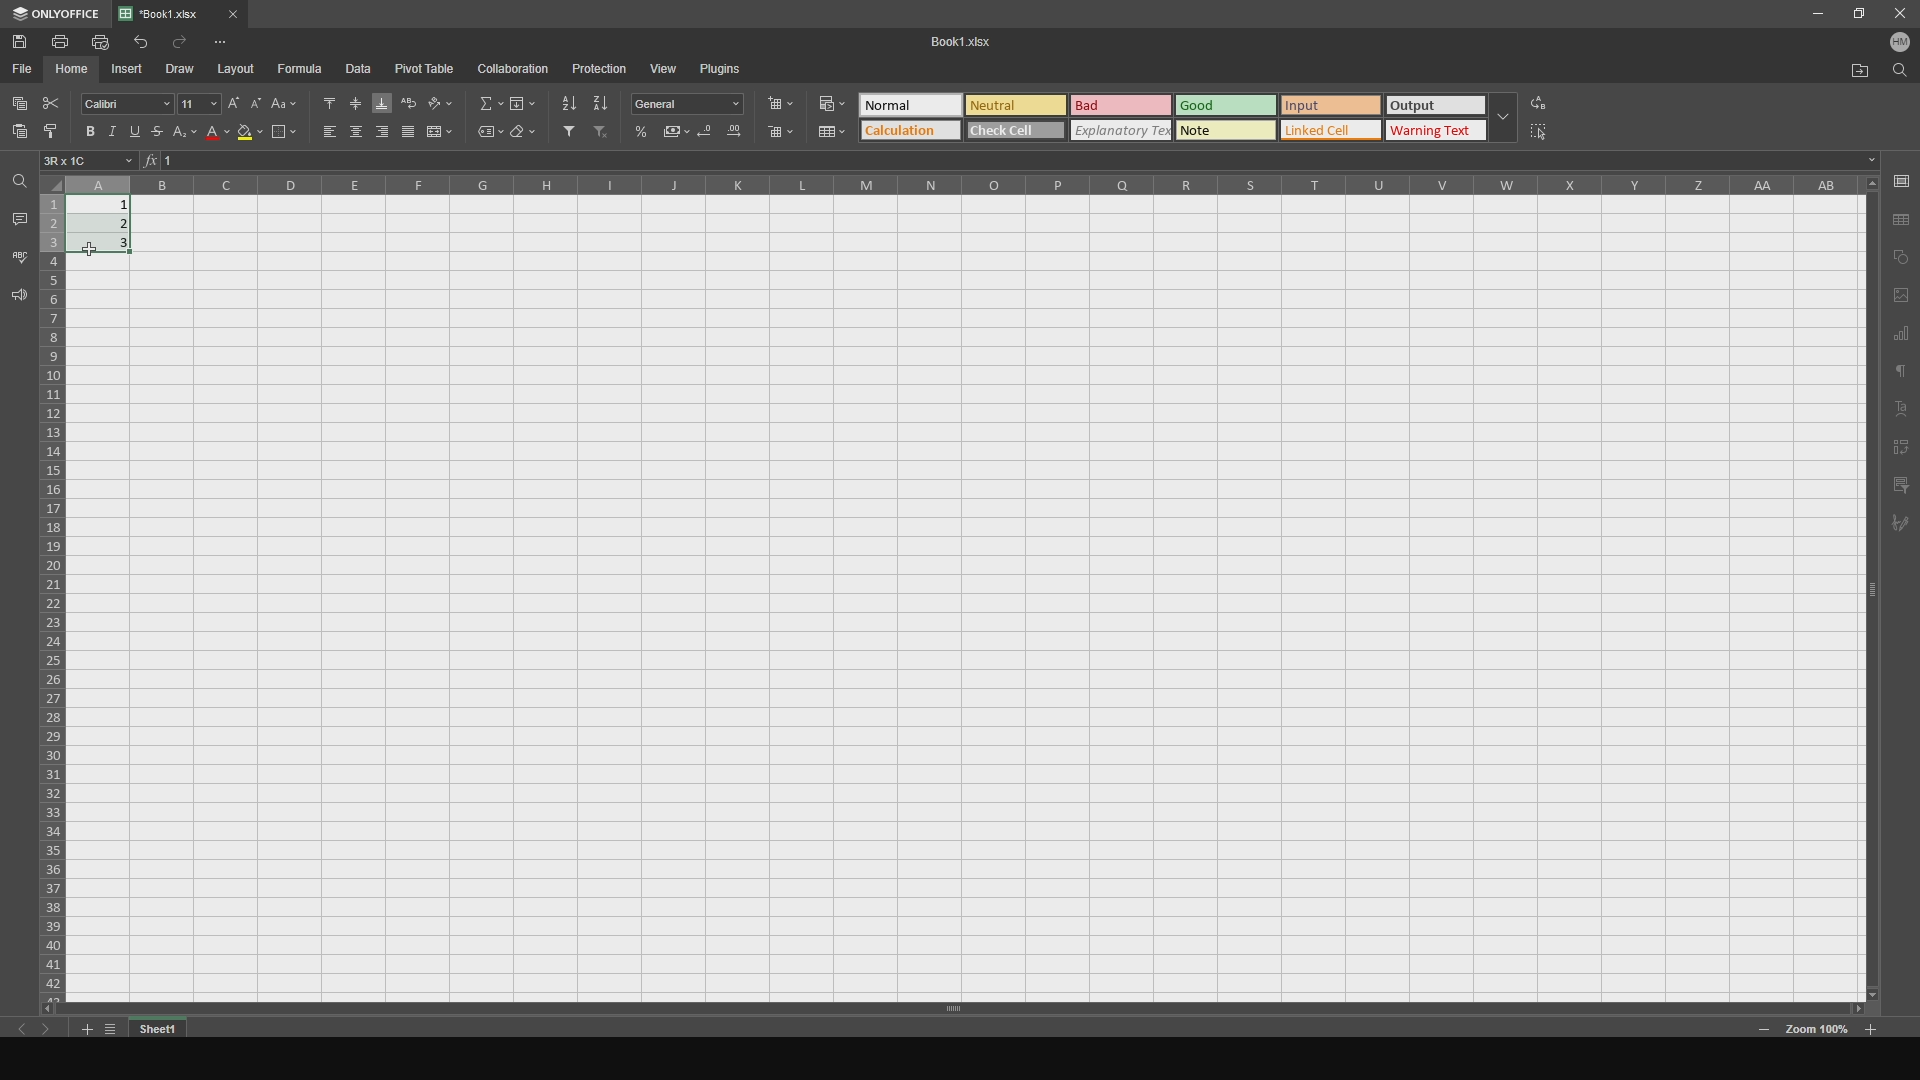 Image resolution: width=1920 pixels, height=1080 pixels. What do you see at coordinates (255, 98) in the screenshot?
I see `decrement font size` at bounding box center [255, 98].